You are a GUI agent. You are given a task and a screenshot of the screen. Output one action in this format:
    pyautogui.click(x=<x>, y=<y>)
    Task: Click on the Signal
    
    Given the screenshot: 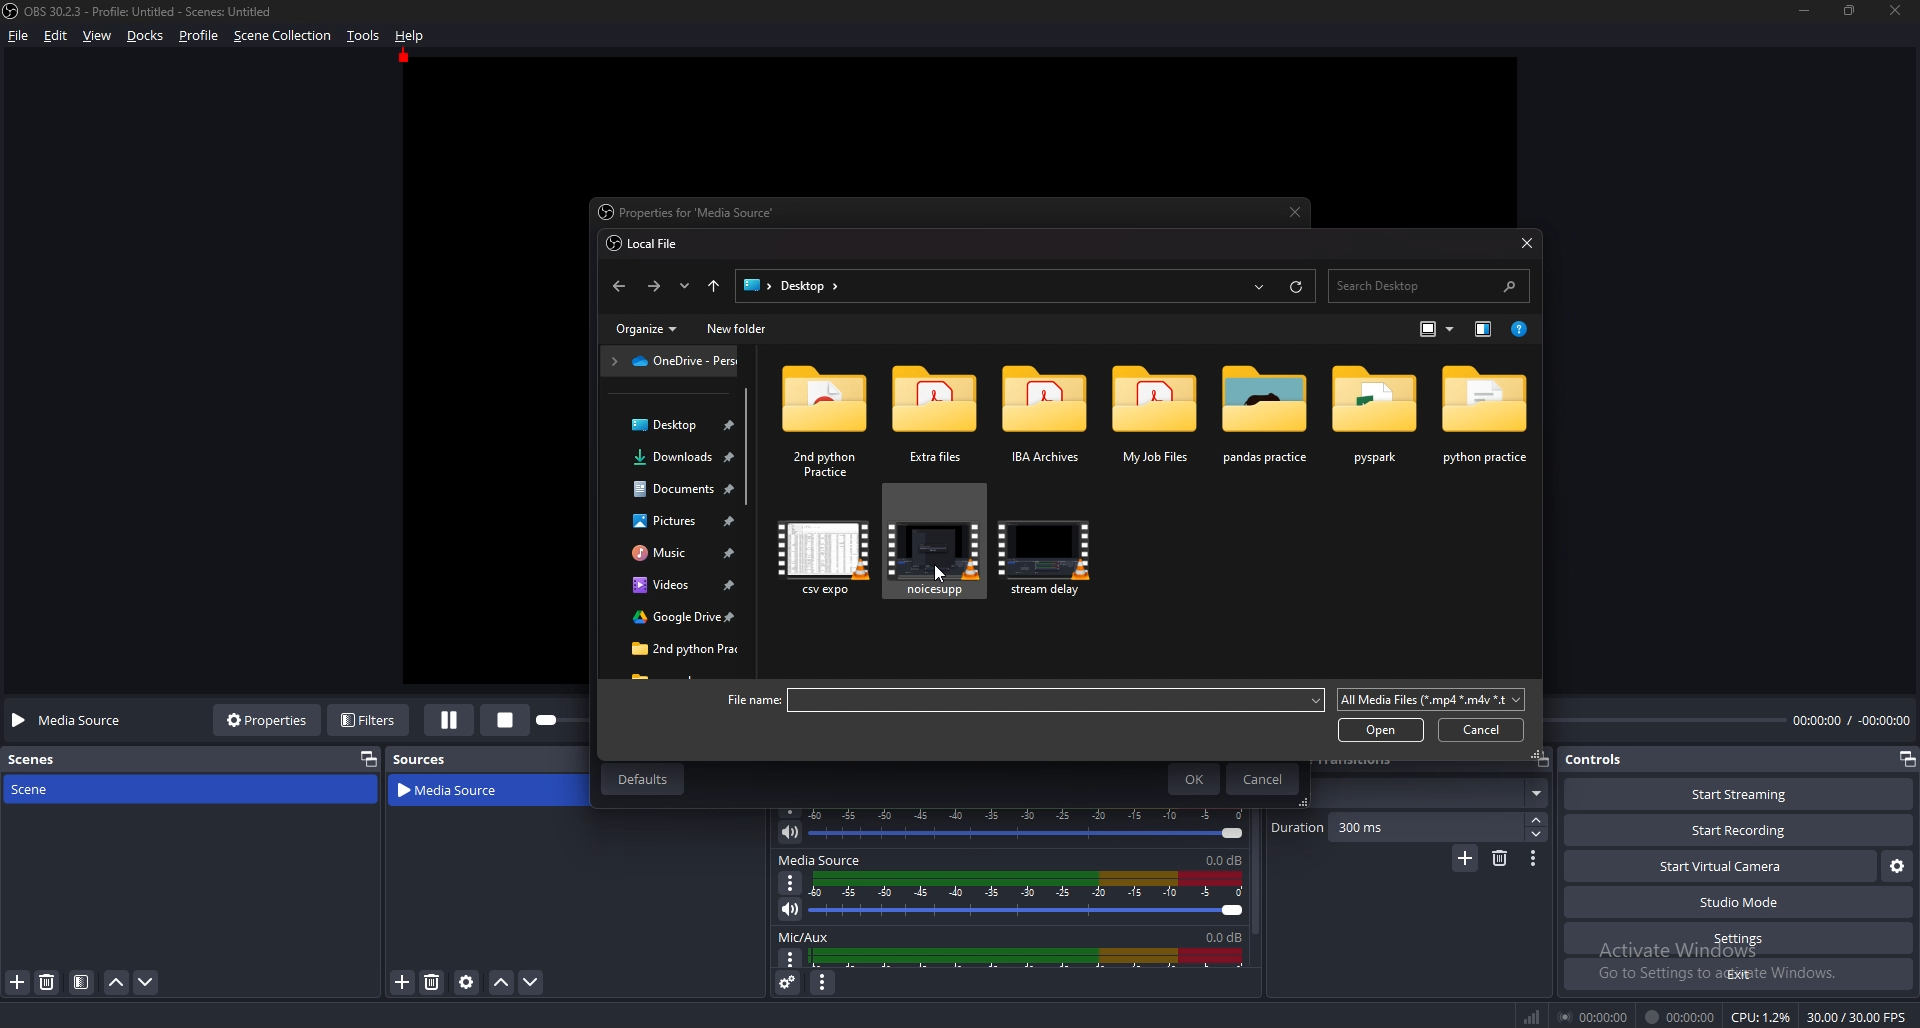 What is the action you would take?
    pyautogui.click(x=1532, y=1017)
    